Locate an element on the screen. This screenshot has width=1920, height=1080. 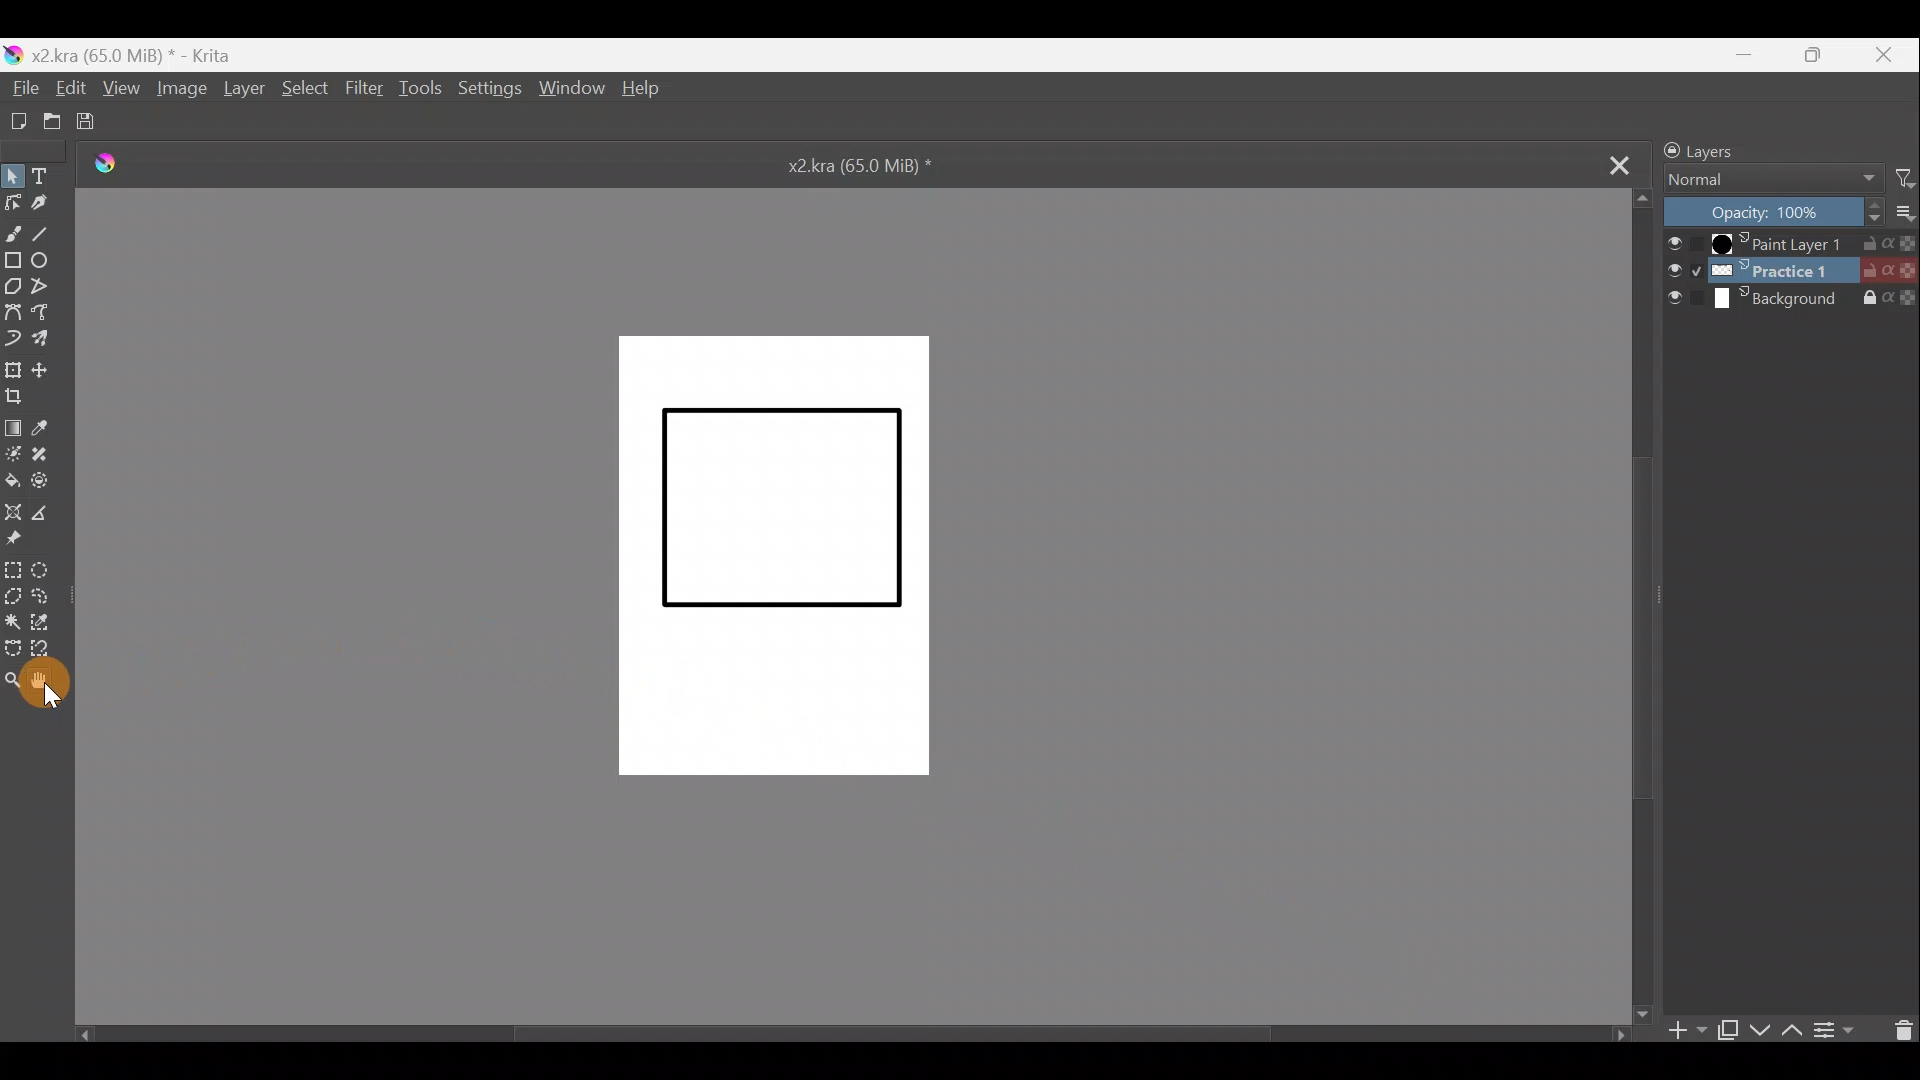
Freehand selection tool is located at coordinates (44, 599).